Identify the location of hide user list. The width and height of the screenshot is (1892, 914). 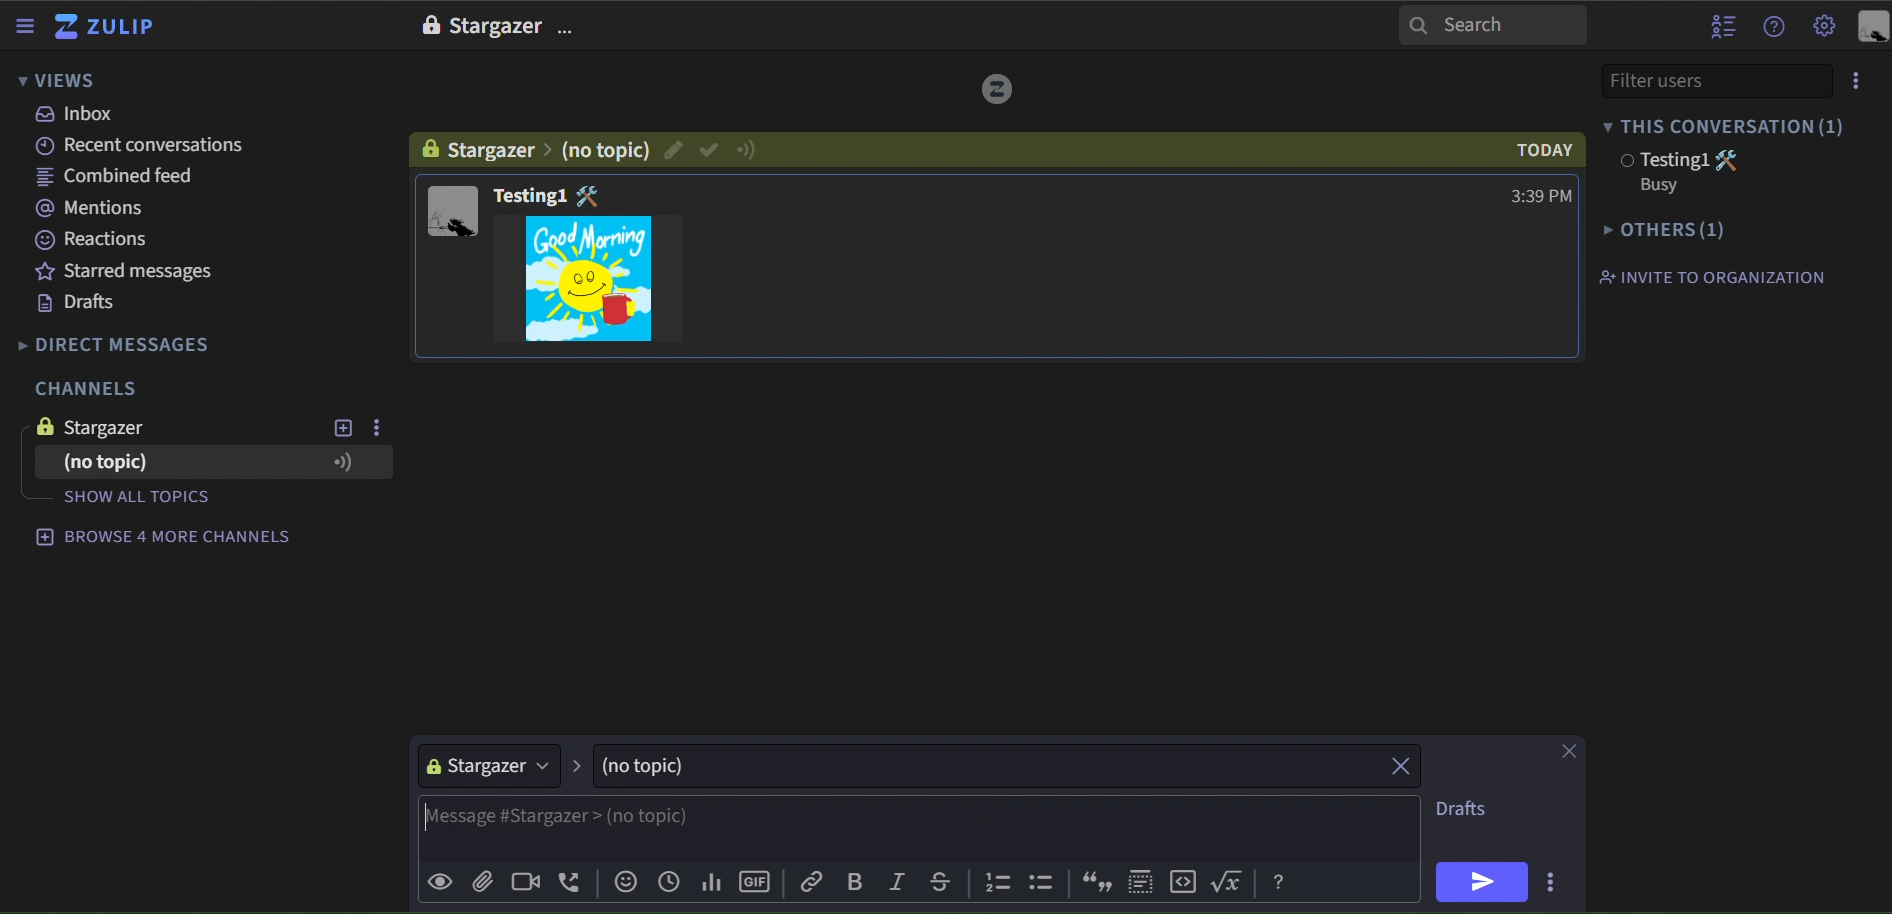
(1723, 24).